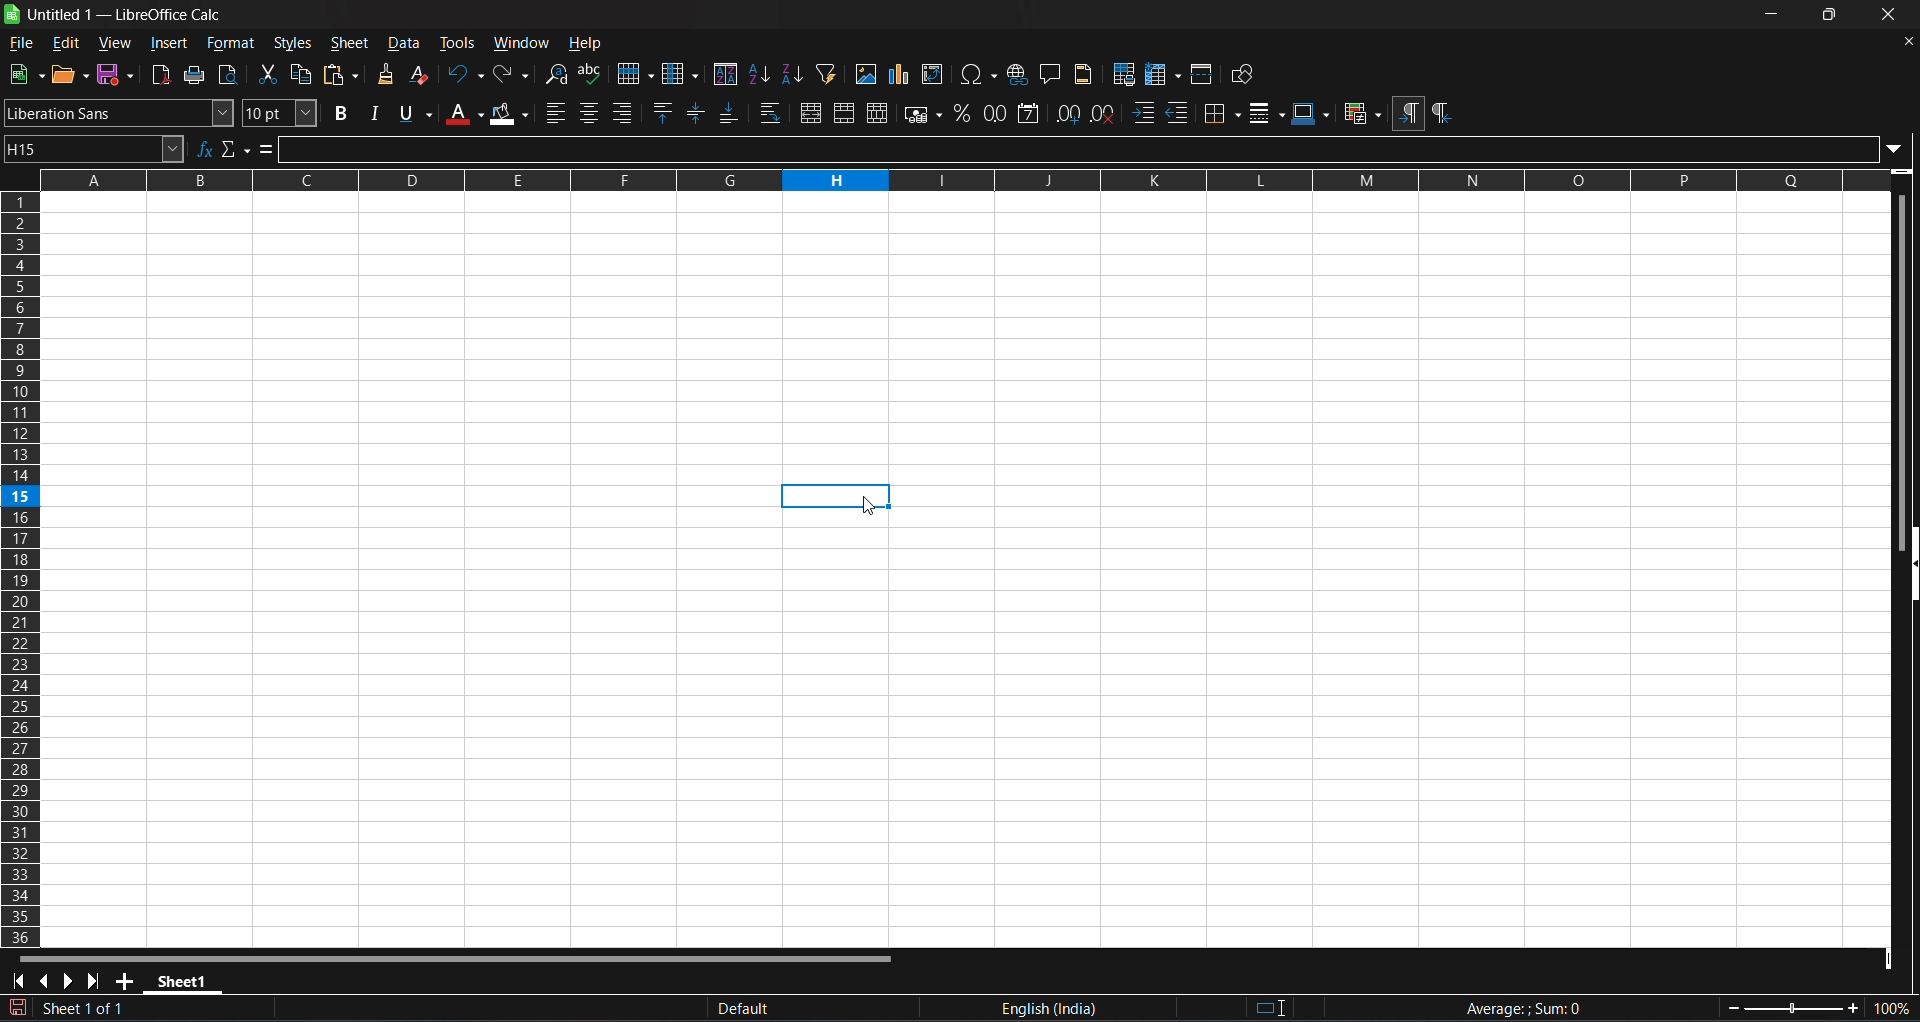 The image size is (1920, 1022). Describe the element at coordinates (205, 148) in the screenshot. I see `function wizard` at that location.